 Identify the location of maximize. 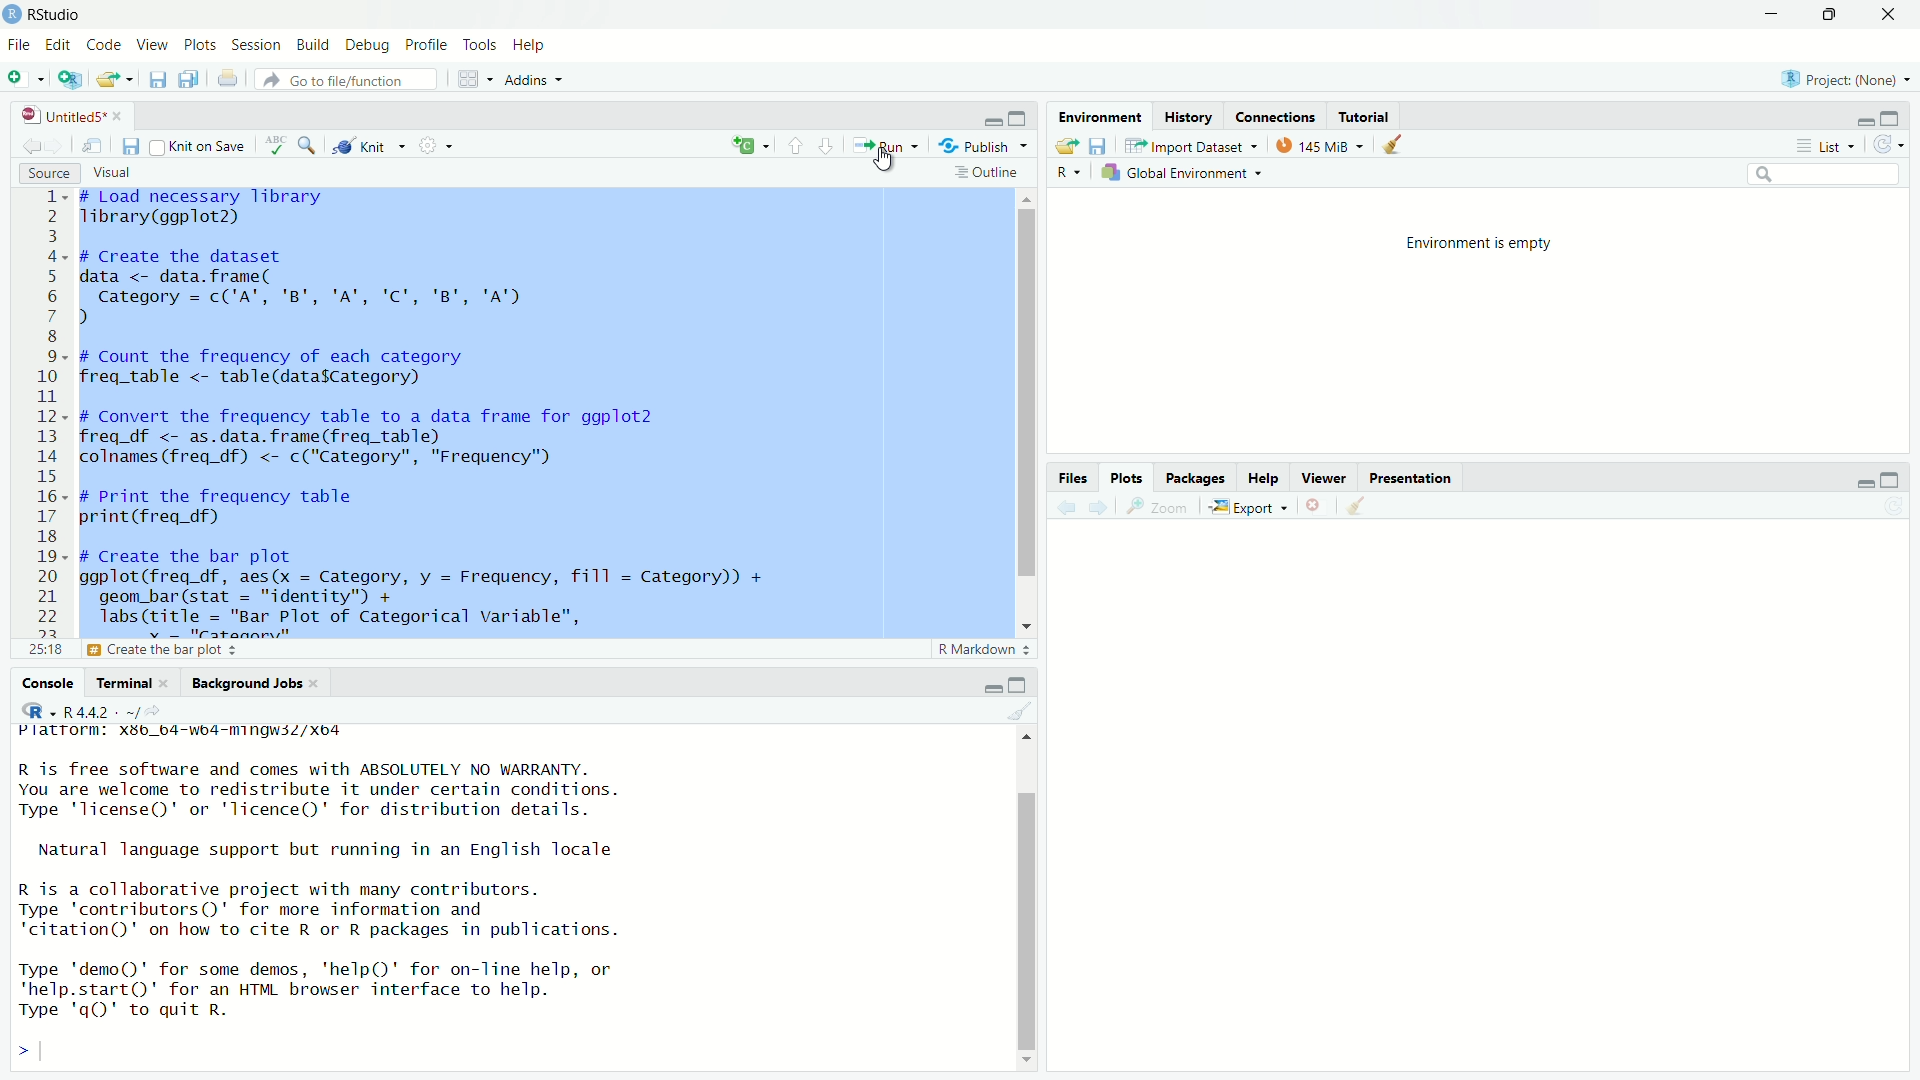
(1892, 481).